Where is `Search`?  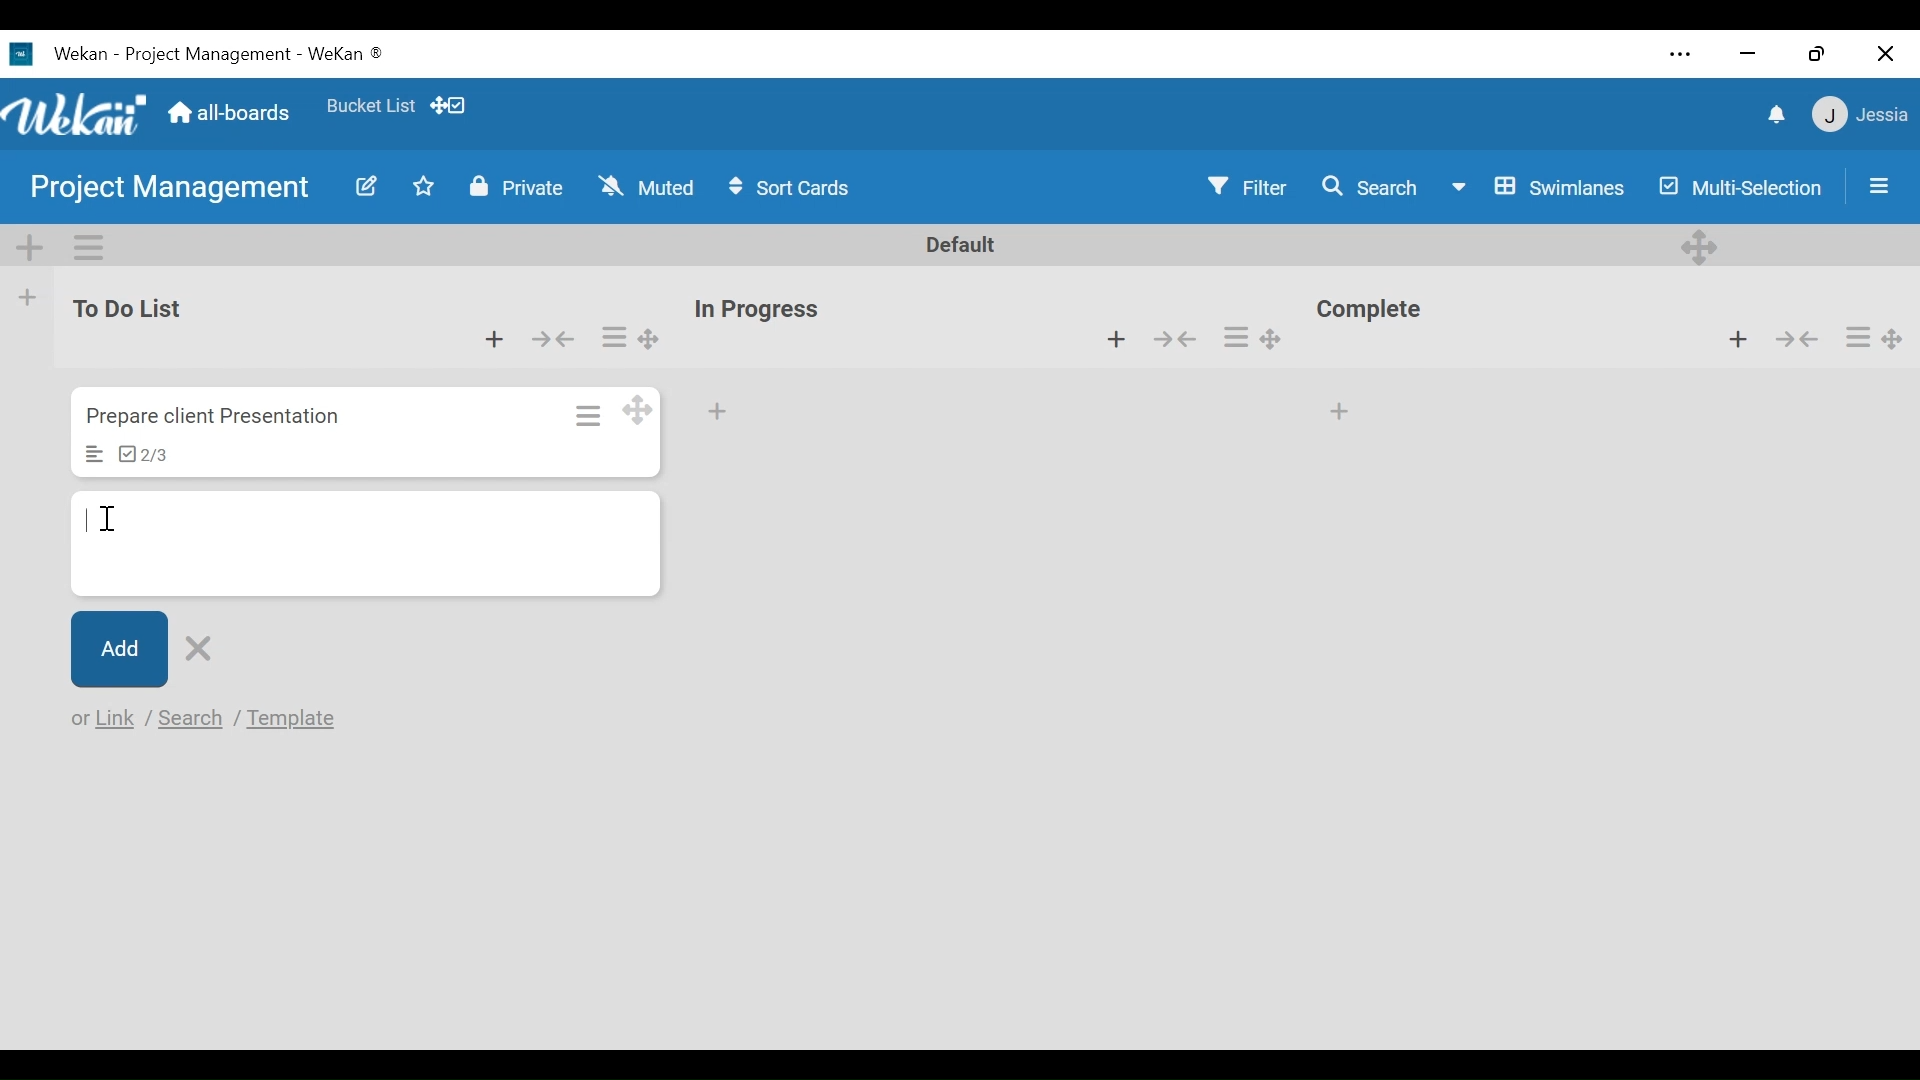
Search is located at coordinates (1366, 187).